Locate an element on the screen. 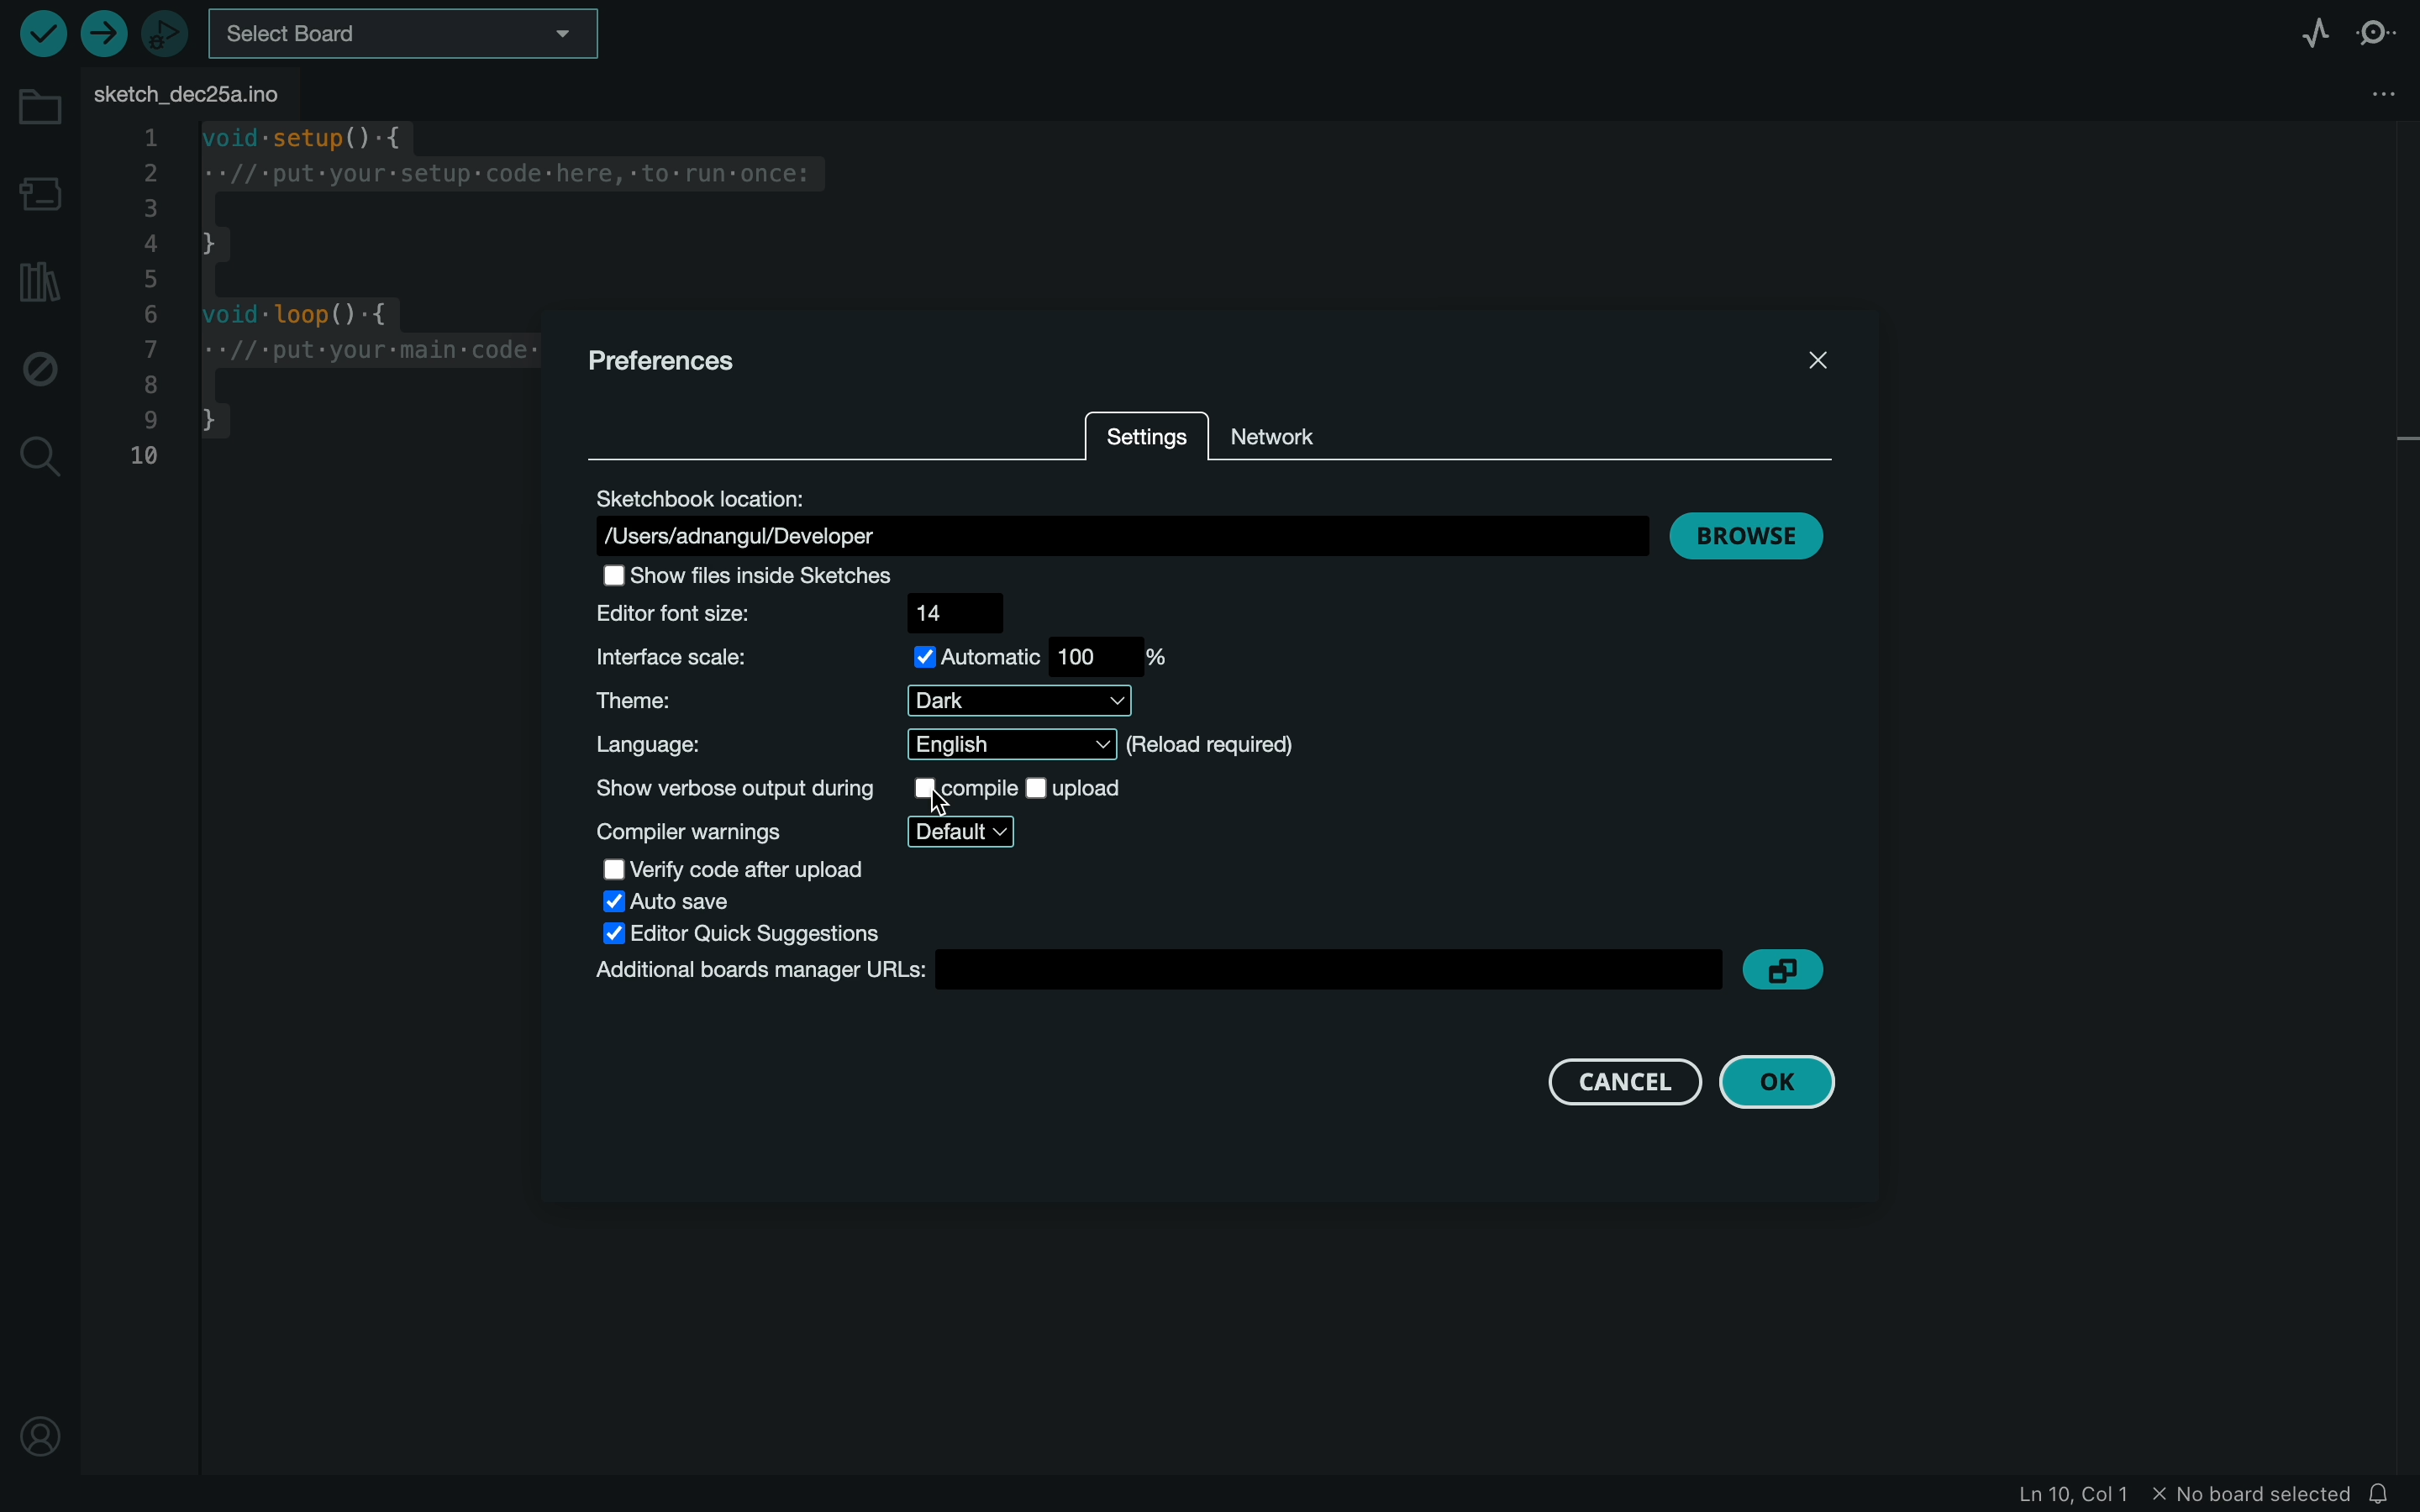  close is located at coordinates (1825, 353).